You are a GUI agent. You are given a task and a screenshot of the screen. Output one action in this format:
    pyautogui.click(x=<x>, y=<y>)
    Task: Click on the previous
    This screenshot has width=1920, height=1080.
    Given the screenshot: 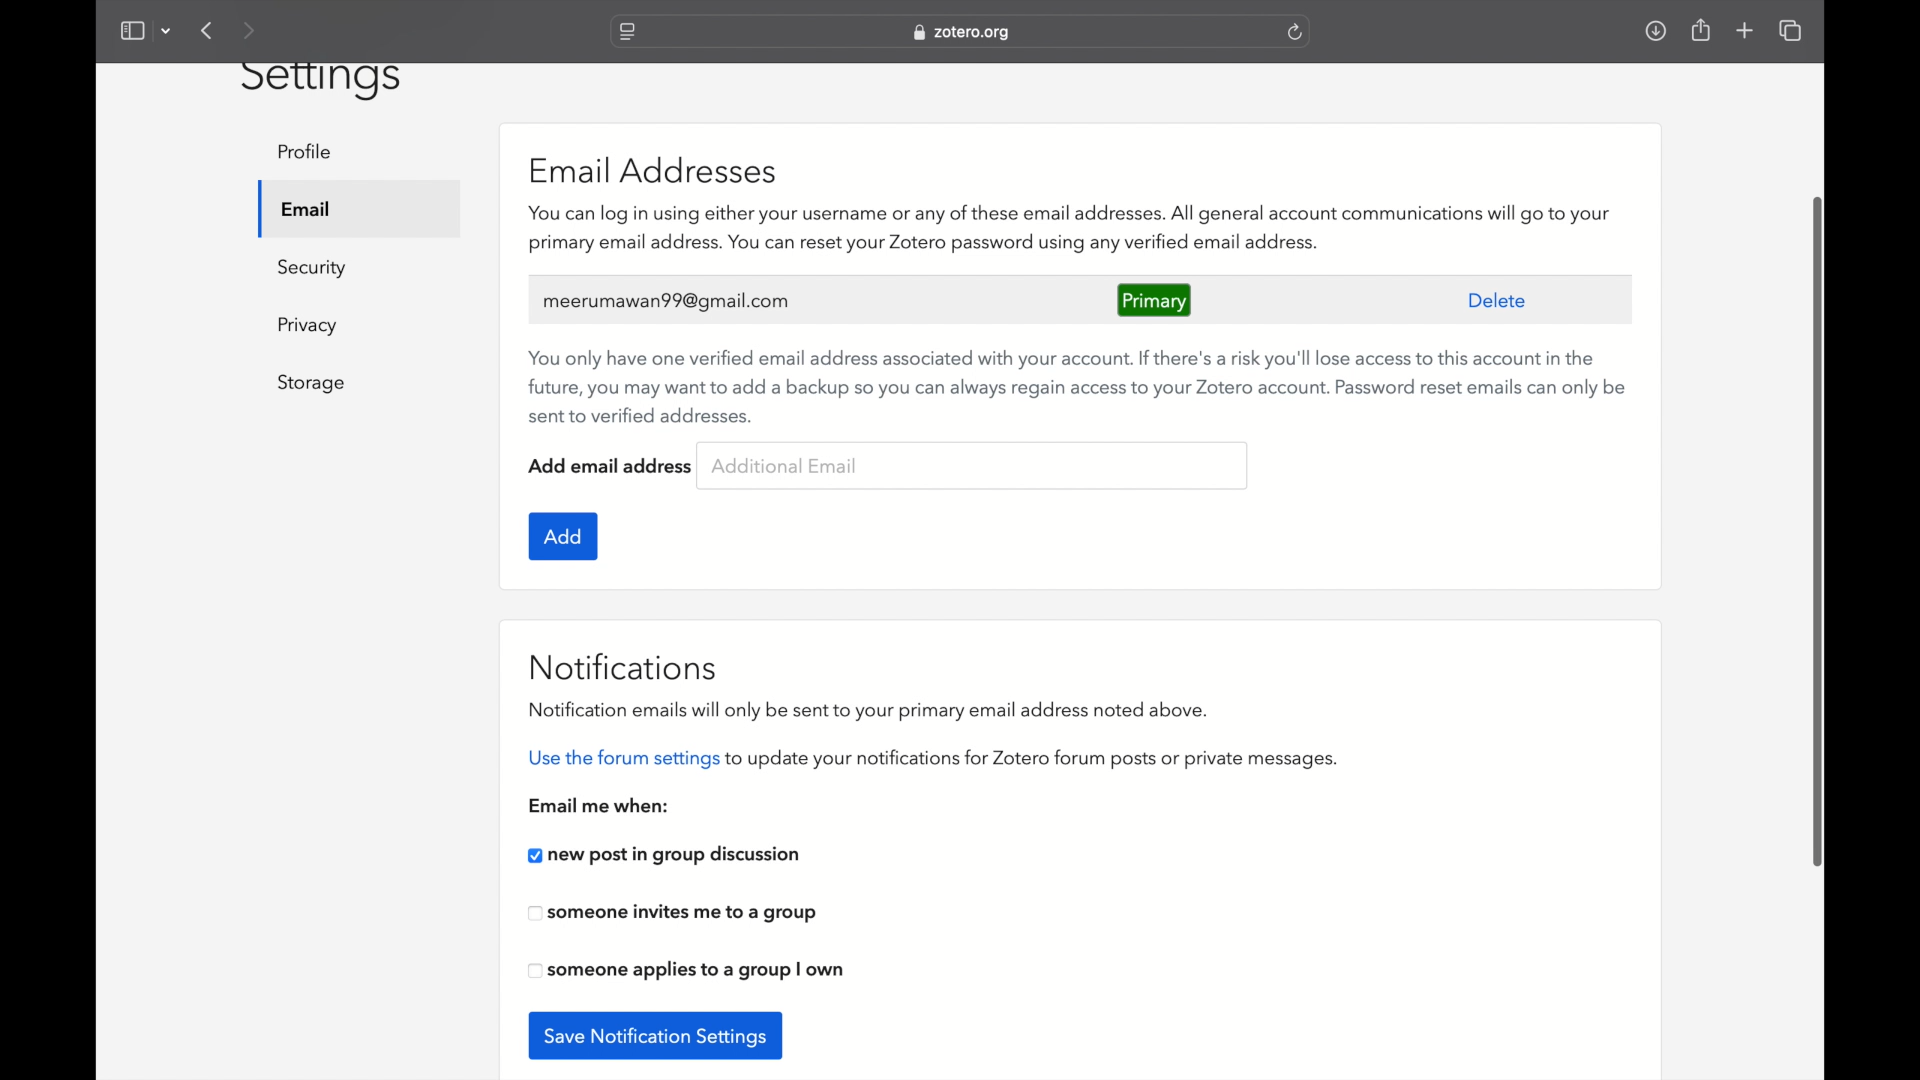 What is the action you would take?
    pyautogui.click(x=208, y=30)
    